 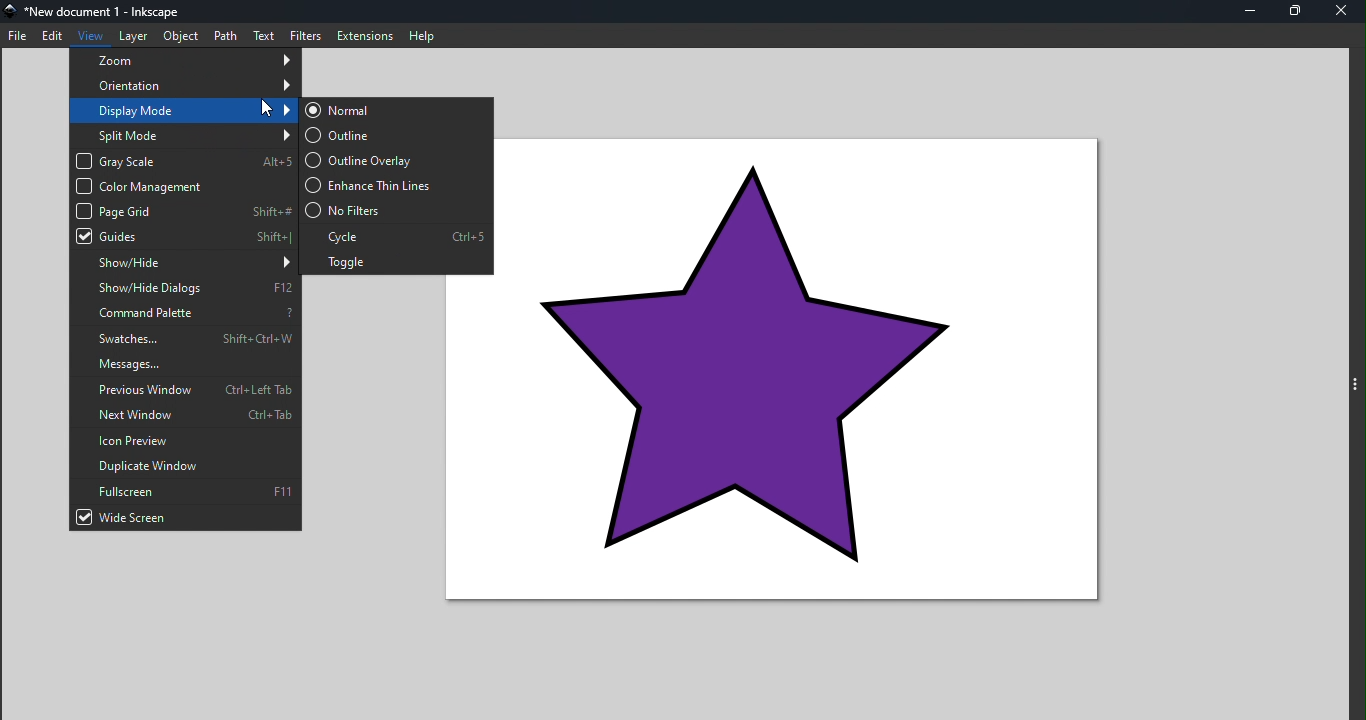 What do you see at coordinates (189, 415) in the screenshot?
I see `Next window` at bounding box center [189, 415].